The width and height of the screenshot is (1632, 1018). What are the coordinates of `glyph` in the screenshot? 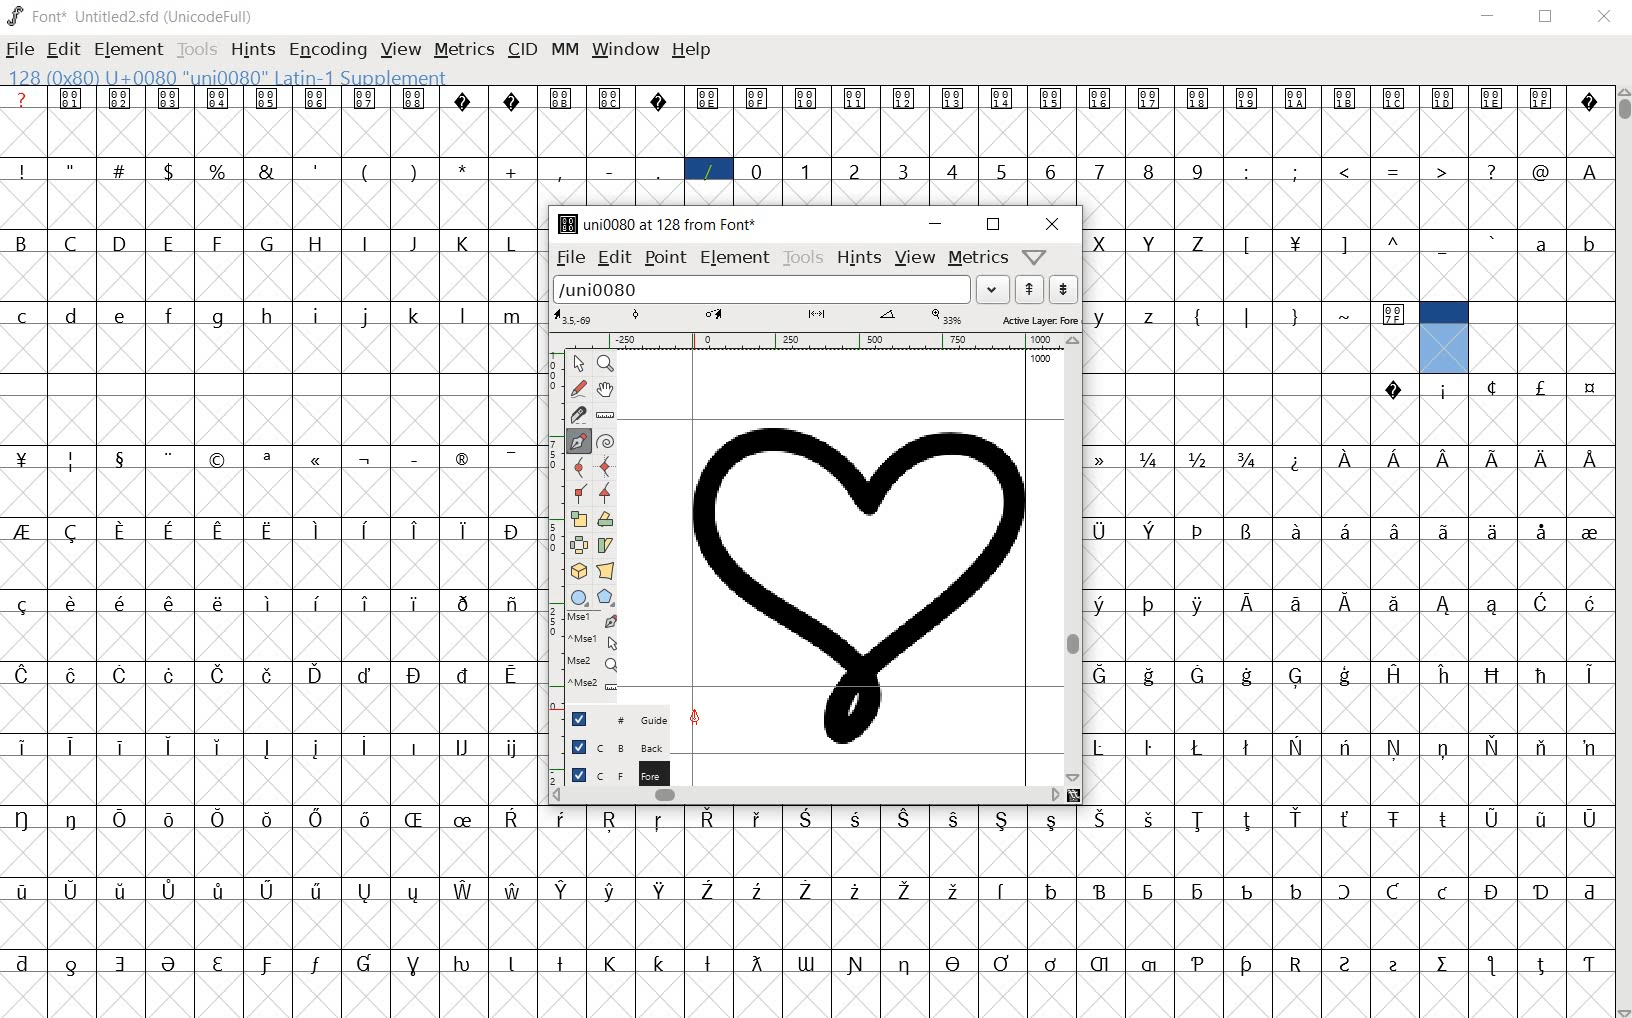 It's located at (1492, 387).